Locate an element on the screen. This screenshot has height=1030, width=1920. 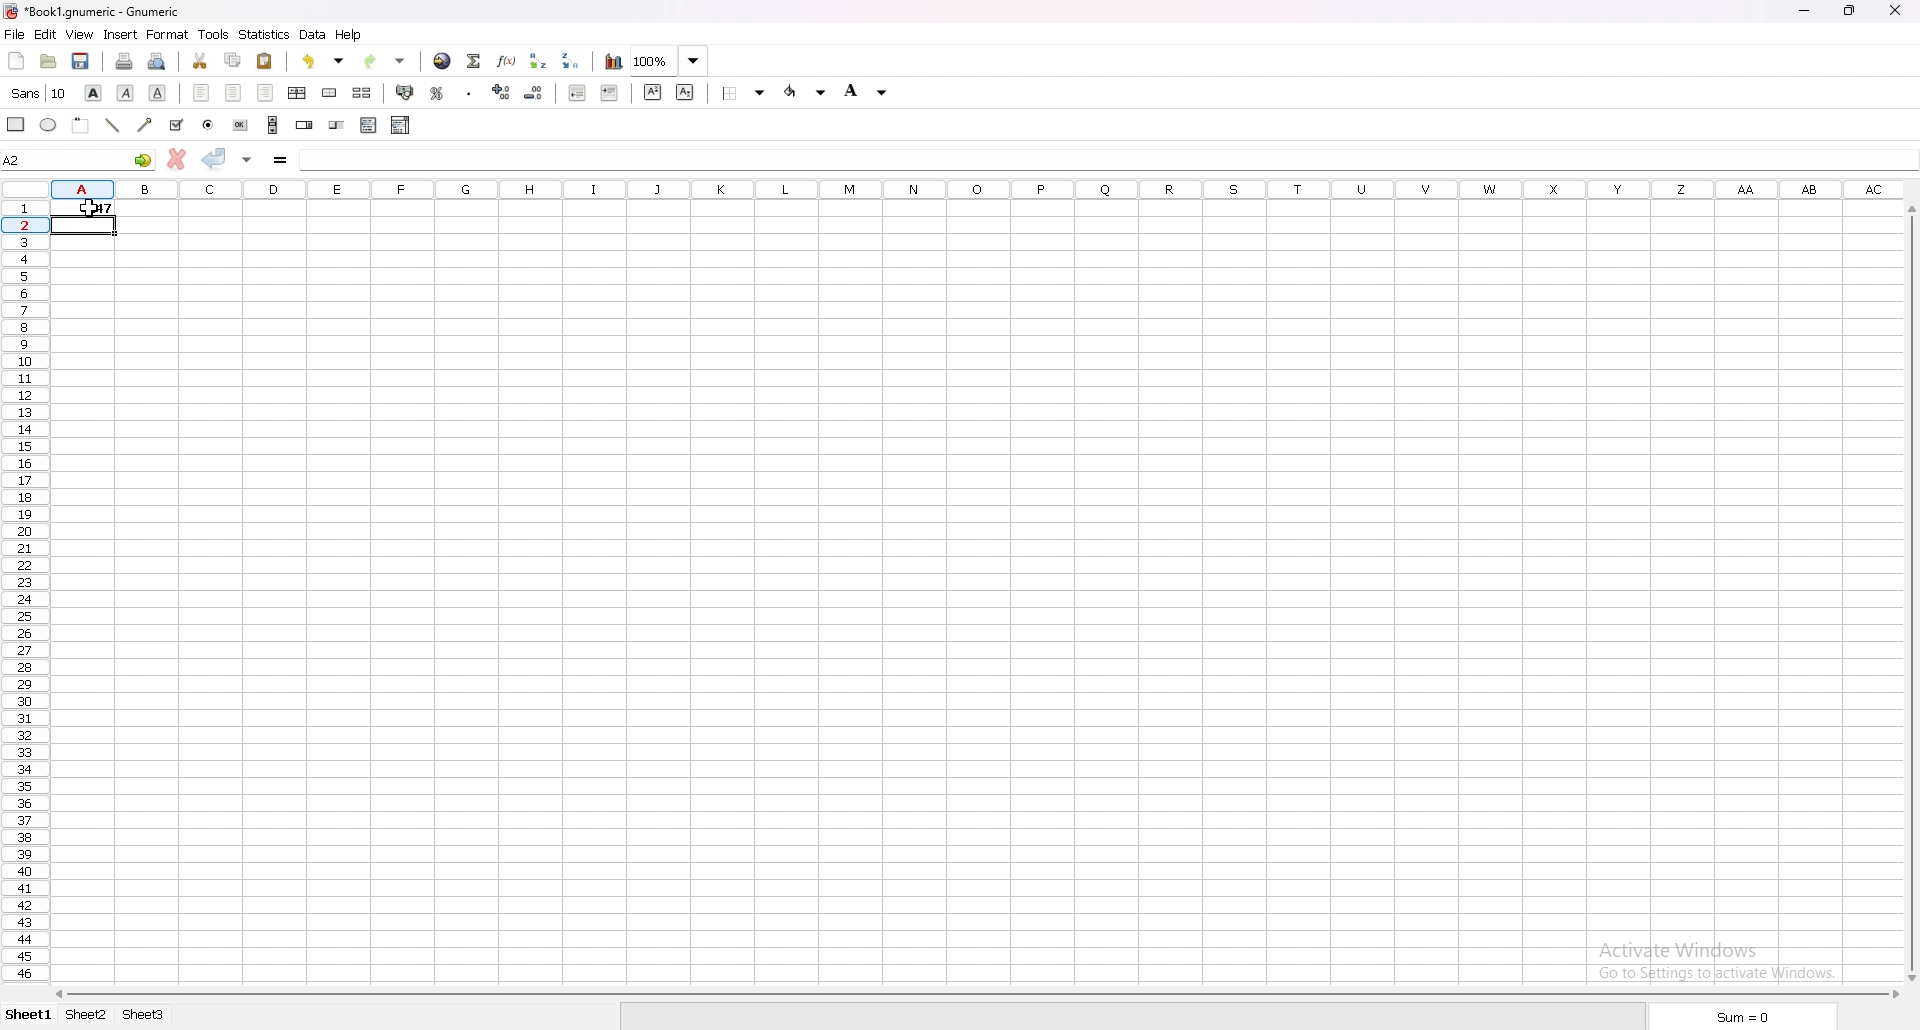
zoom is located at coordinates (669, 61).